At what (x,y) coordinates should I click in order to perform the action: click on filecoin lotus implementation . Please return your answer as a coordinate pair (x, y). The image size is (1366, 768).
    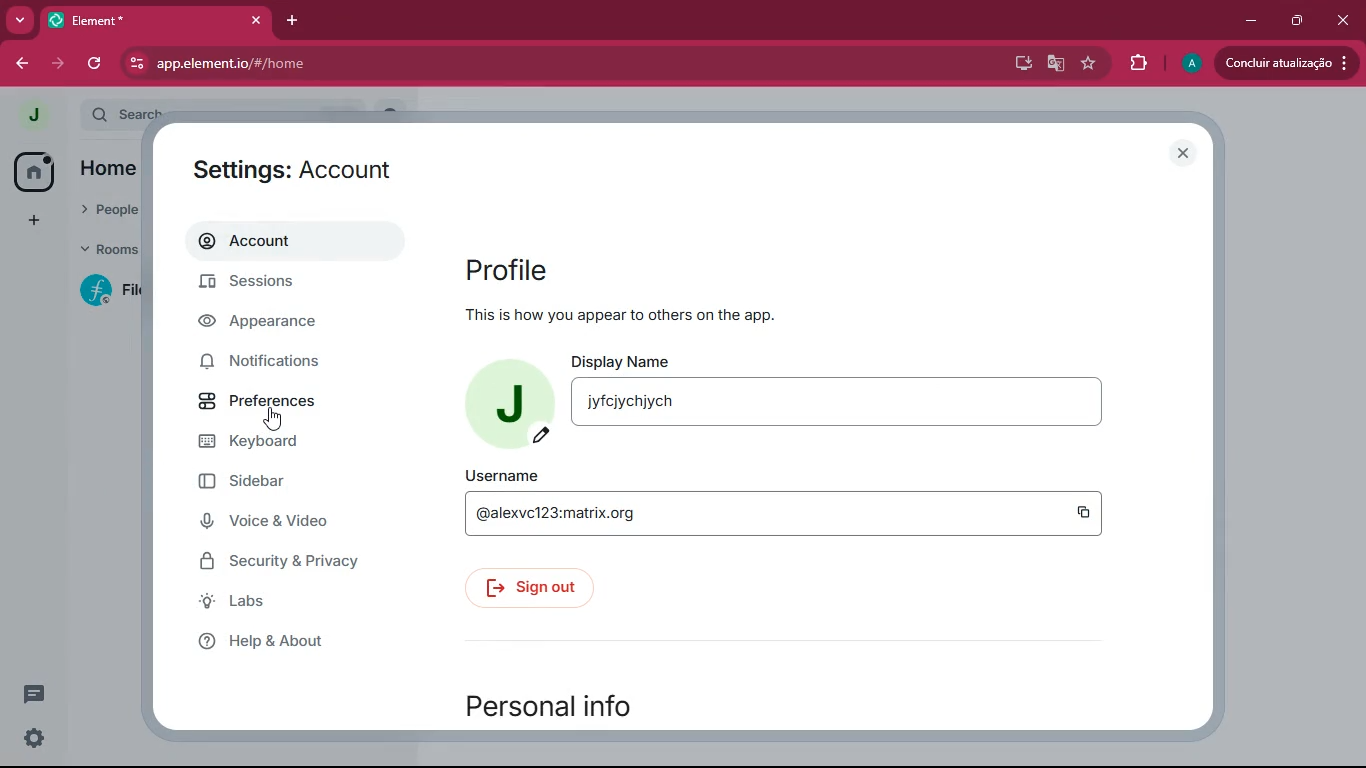
    Looking at the image, I should click on (118, 292).